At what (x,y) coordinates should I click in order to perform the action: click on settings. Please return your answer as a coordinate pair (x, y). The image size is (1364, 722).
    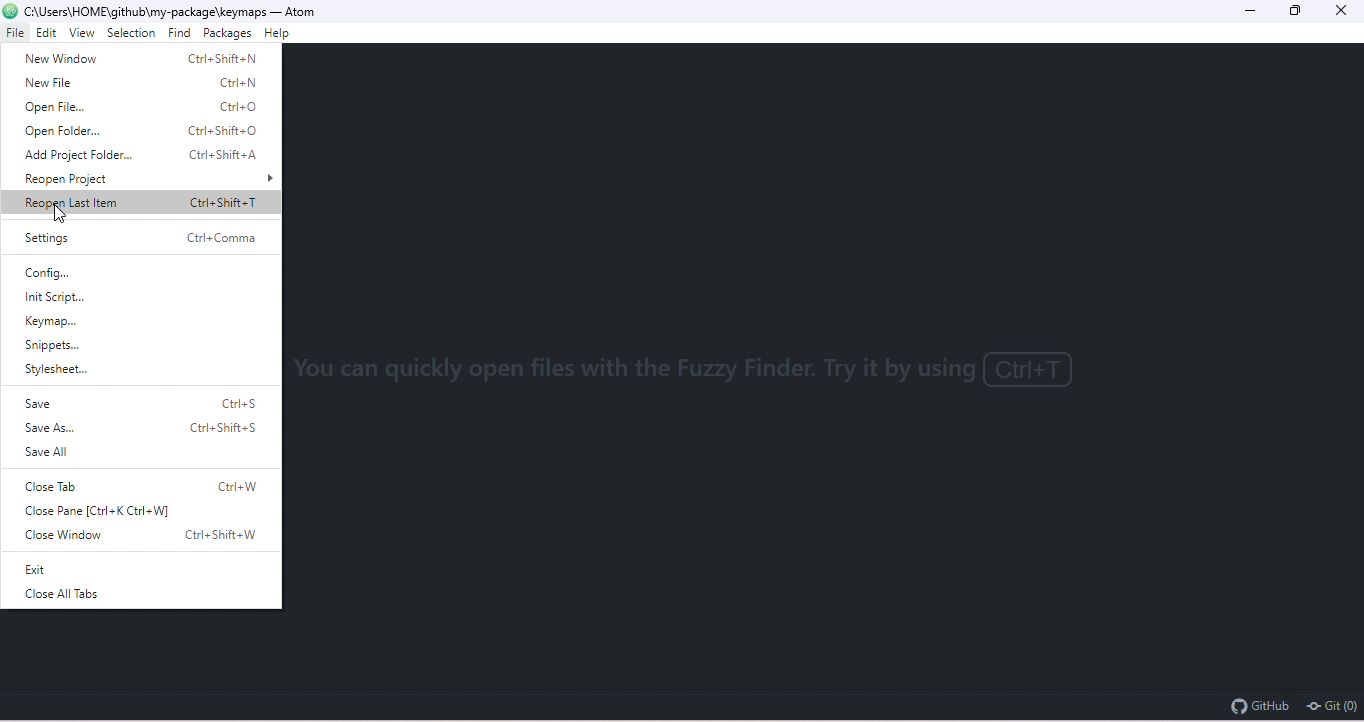
    Looking at the image, I should click on (144, 239).